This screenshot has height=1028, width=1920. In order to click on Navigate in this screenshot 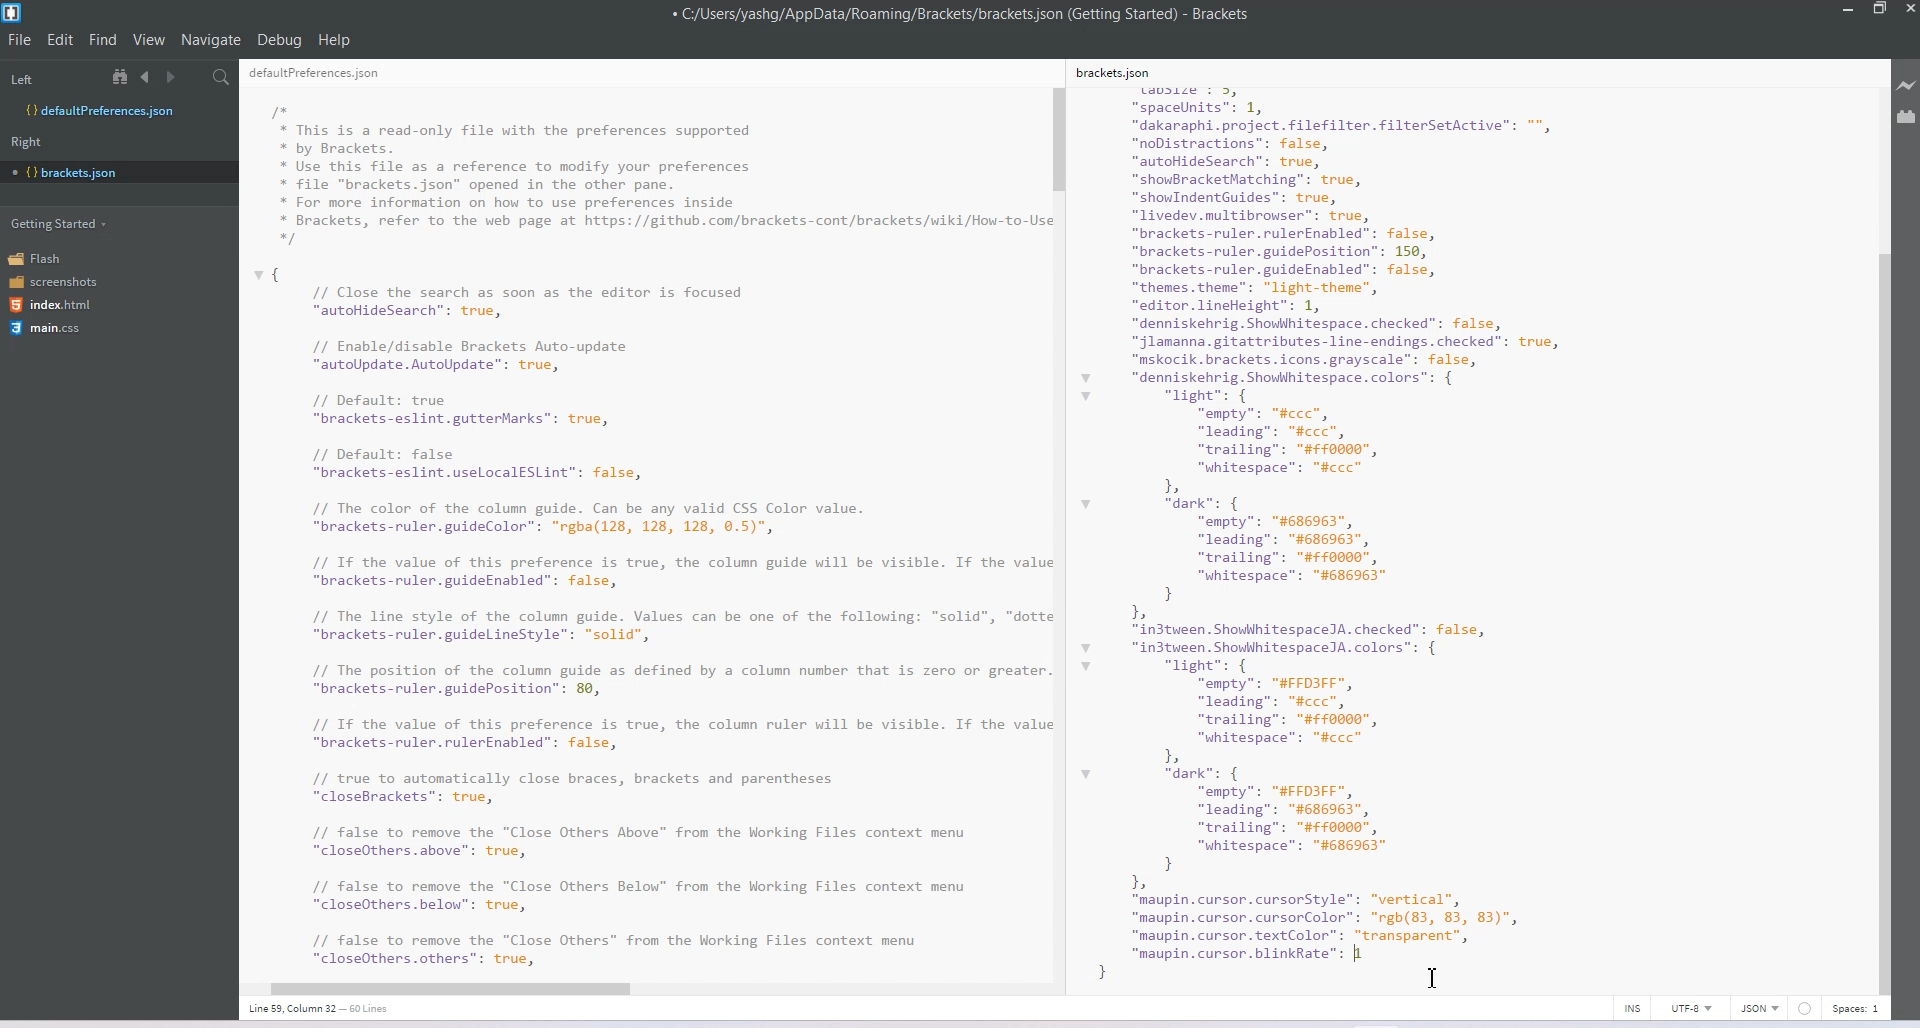, I will do `click(213, 40)`.